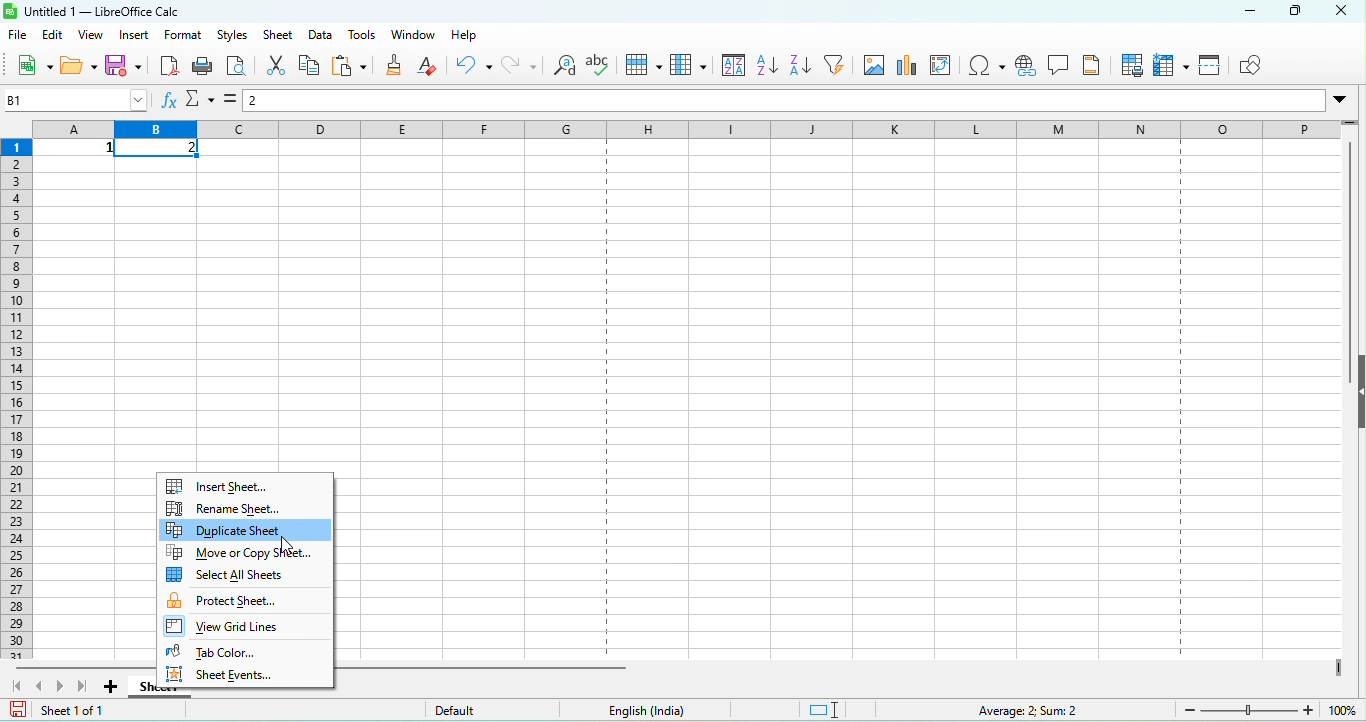 The width and height of the screenshot is (1366, 722). What do you see at coordinates (1346, 242) in the screenshot?
I see `vertical scroll bar` at bounding box center [1346, 242].